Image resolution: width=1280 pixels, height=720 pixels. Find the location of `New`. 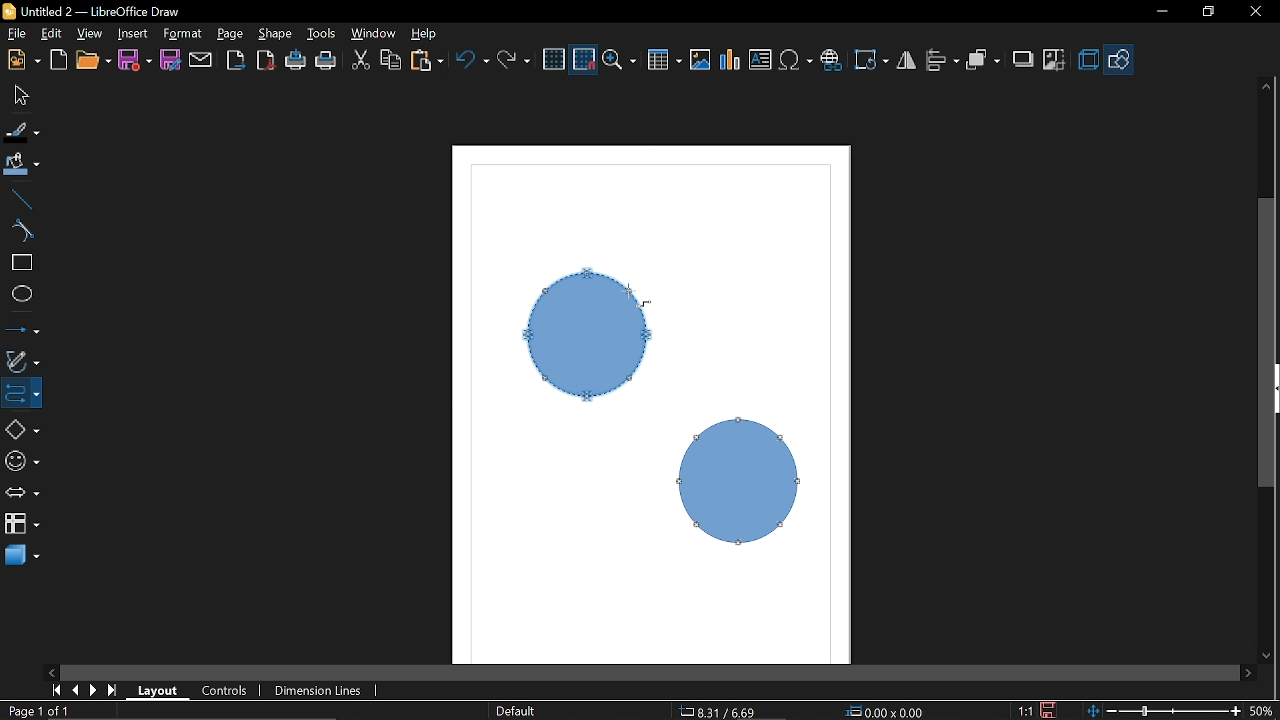

New is located at coordinates (22, 61).